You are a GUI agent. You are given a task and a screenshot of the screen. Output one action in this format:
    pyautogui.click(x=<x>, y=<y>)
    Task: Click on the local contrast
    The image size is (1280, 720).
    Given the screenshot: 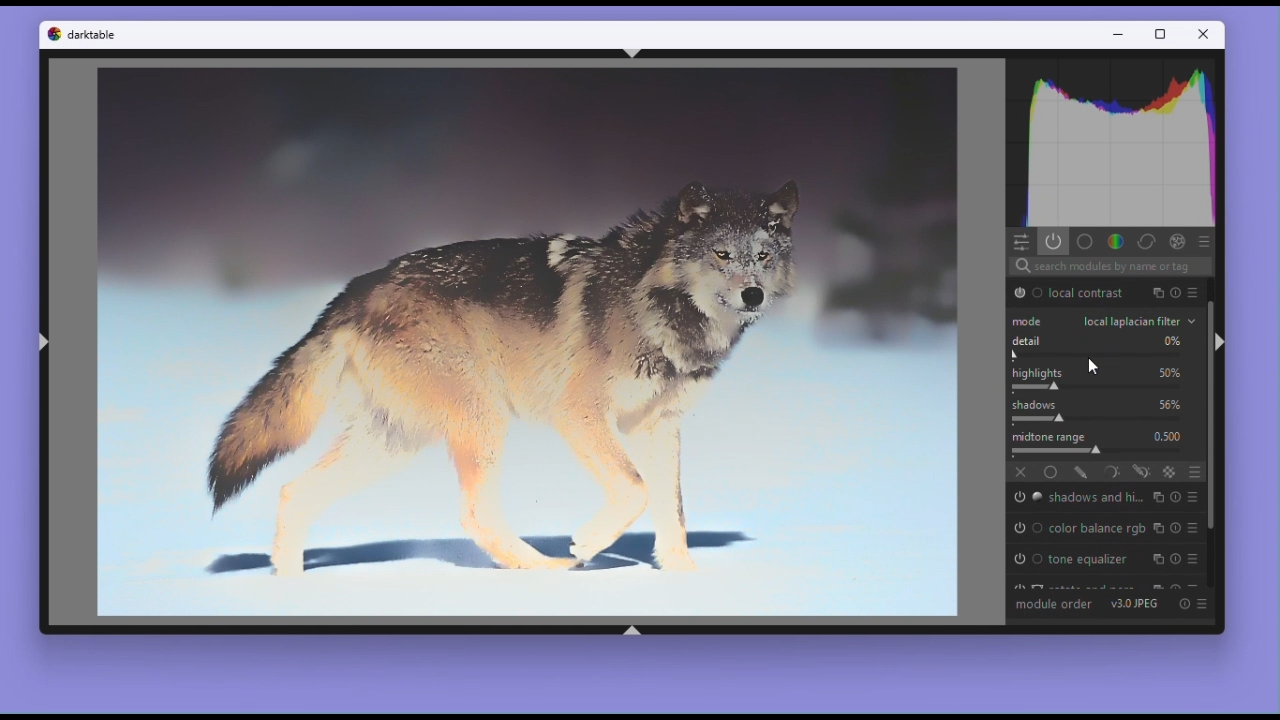 What is the action you would take?
    pyautogui.click(x=1086, y=293)
    